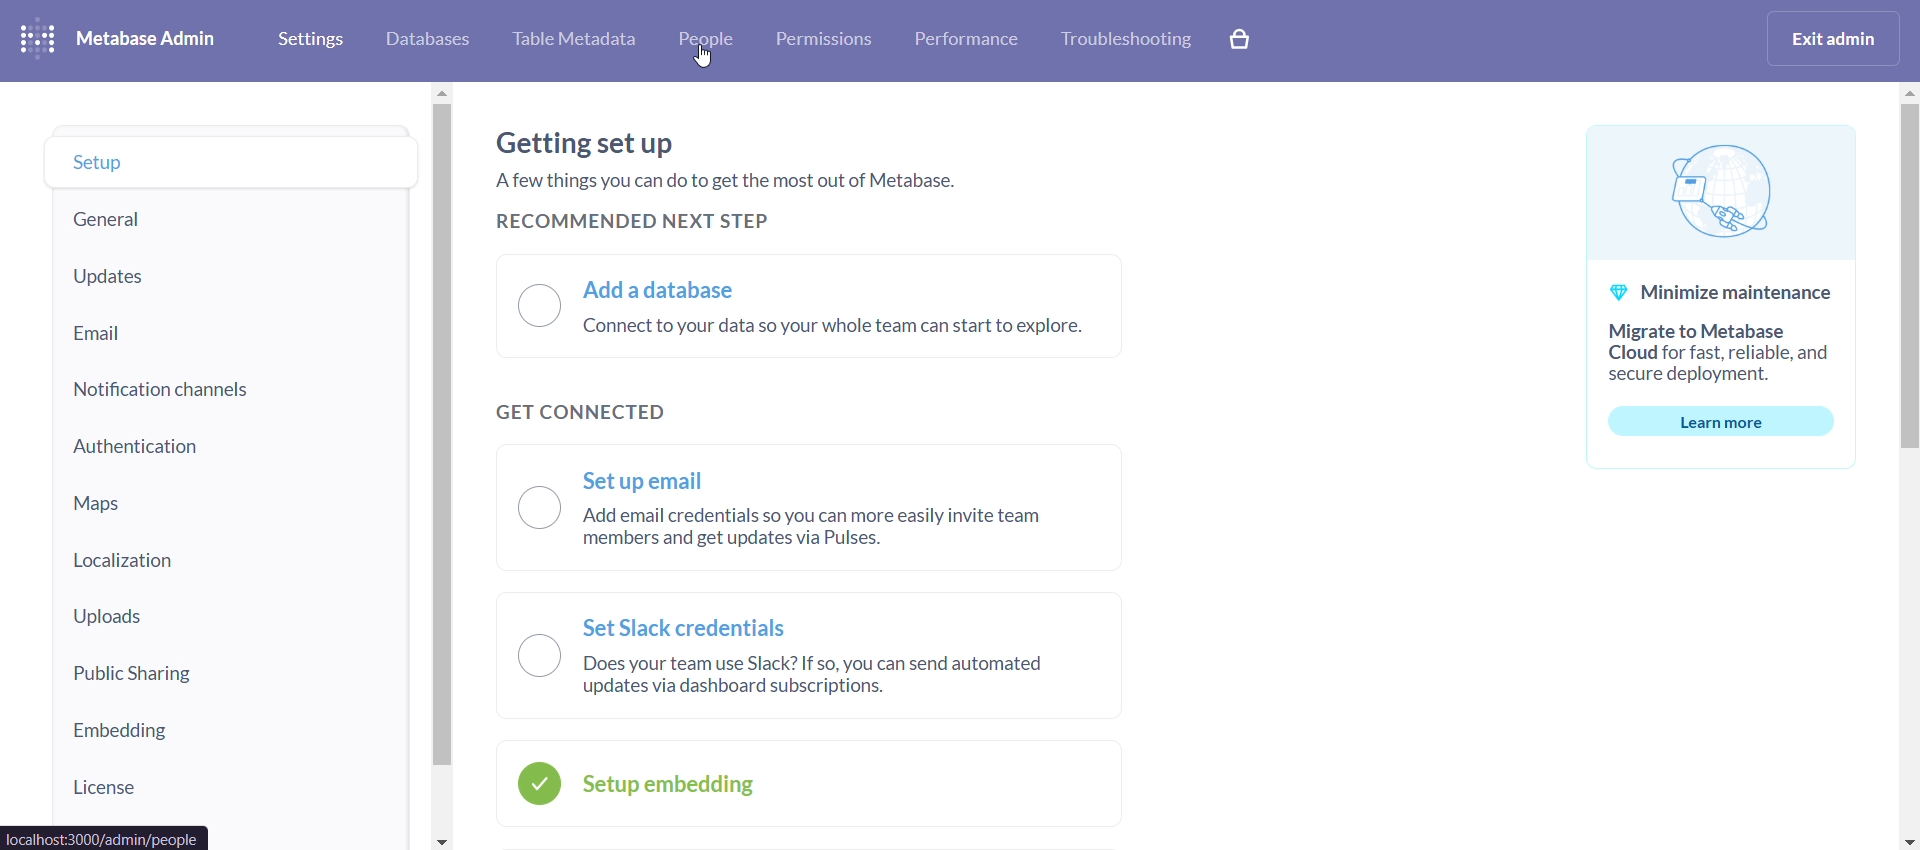 Image resolution: width=1920 pixels, height=850 pixels. What do you see at coordinates (813, 654) in the screenshot?
I see `set slack credentials` at bounding box center [813, 654].